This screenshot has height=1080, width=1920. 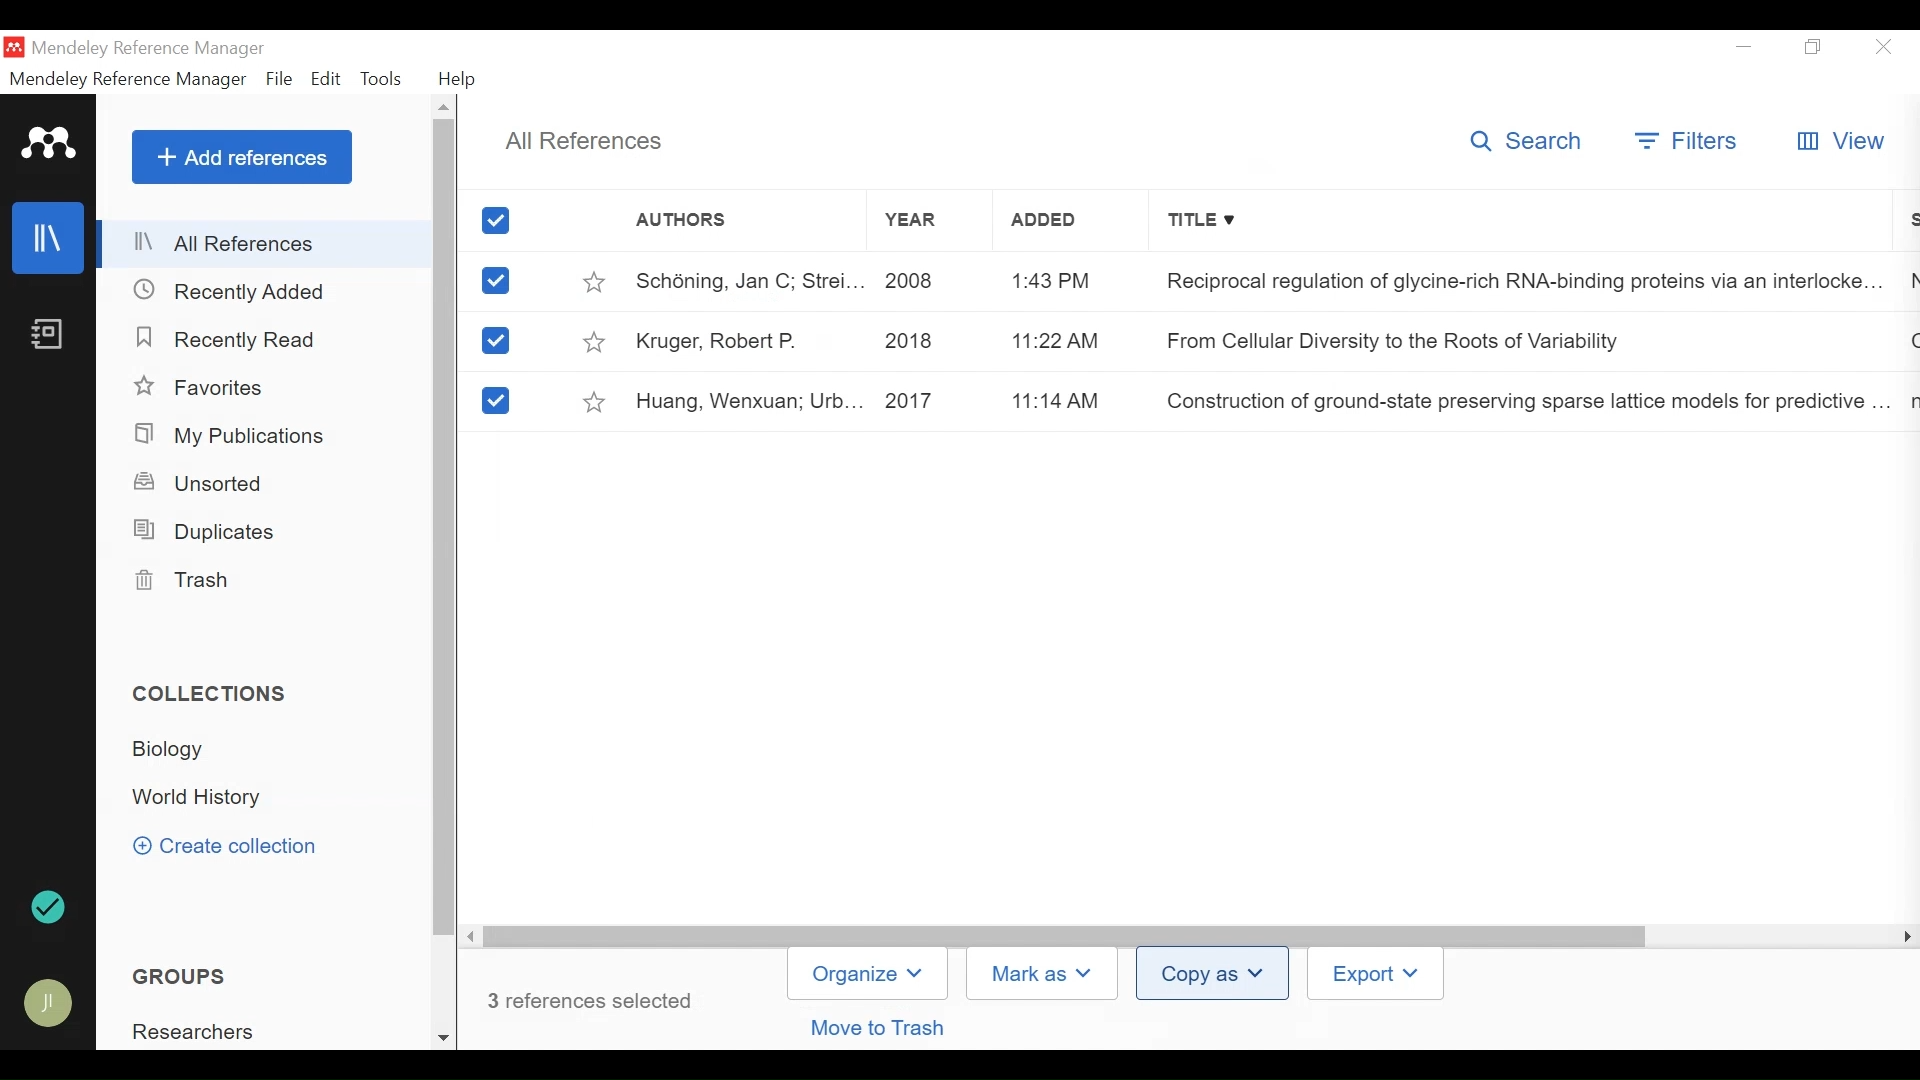 What do you see at coordinates (238, 848) in the screenshot?
I see `Create Collection` at bounding box center [238, 848].